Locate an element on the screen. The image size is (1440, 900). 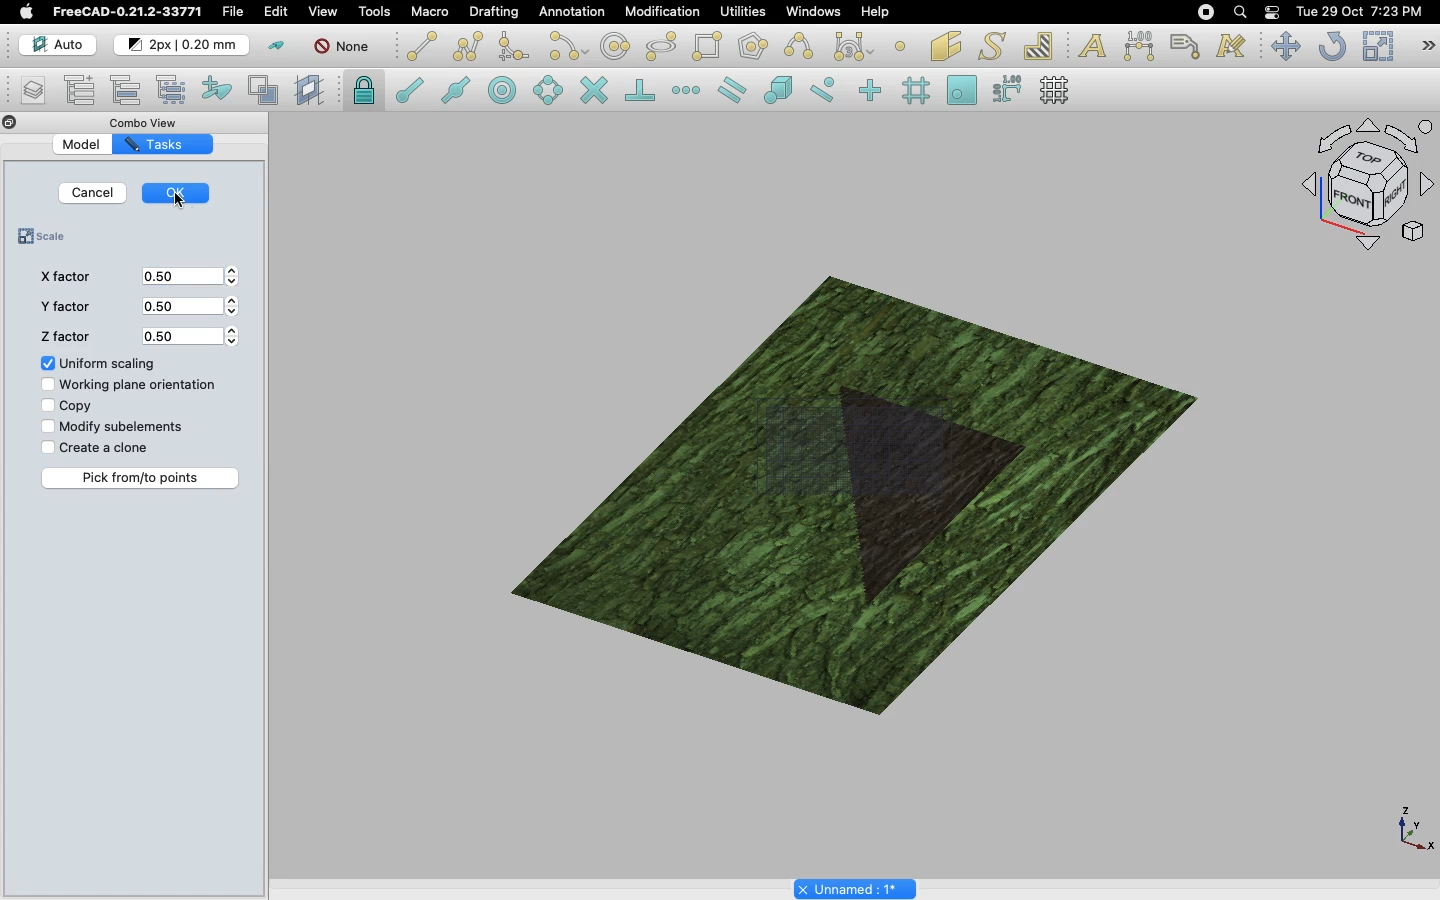
Snap midpoint is located at coordinates (453, 89).